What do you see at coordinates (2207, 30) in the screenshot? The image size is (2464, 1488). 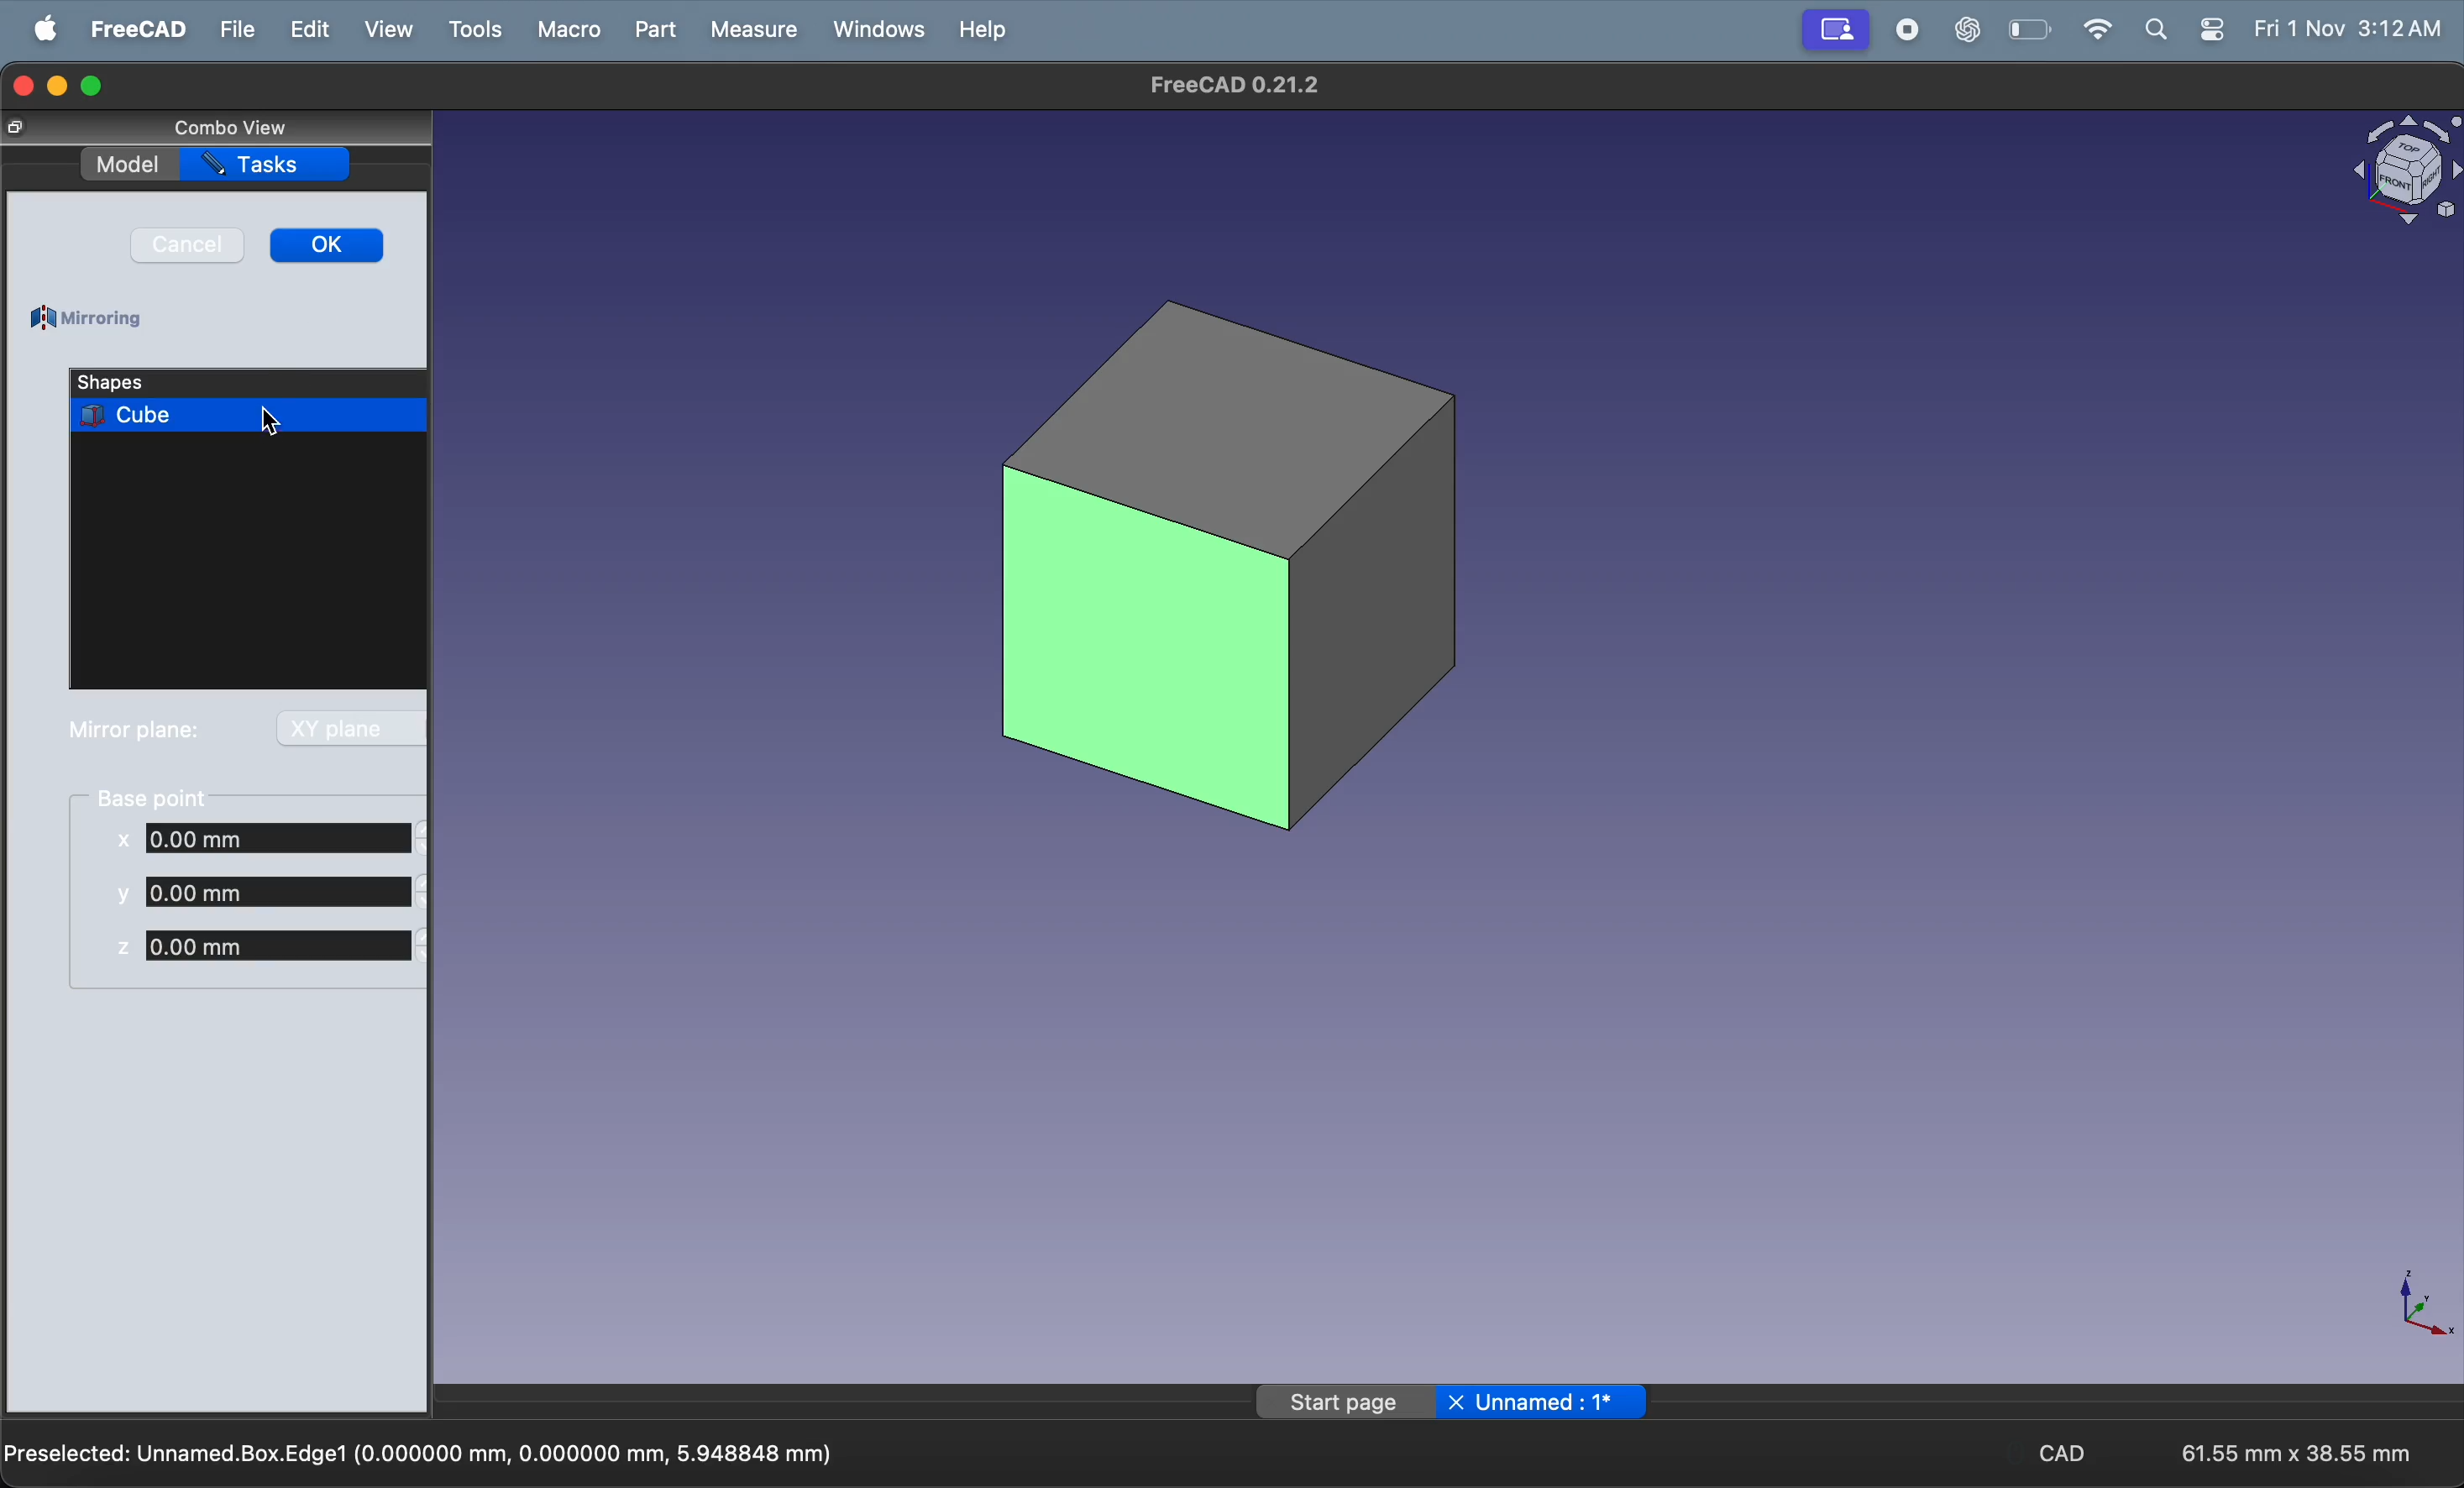 I see `settings` at bounding box center [2207, 30].